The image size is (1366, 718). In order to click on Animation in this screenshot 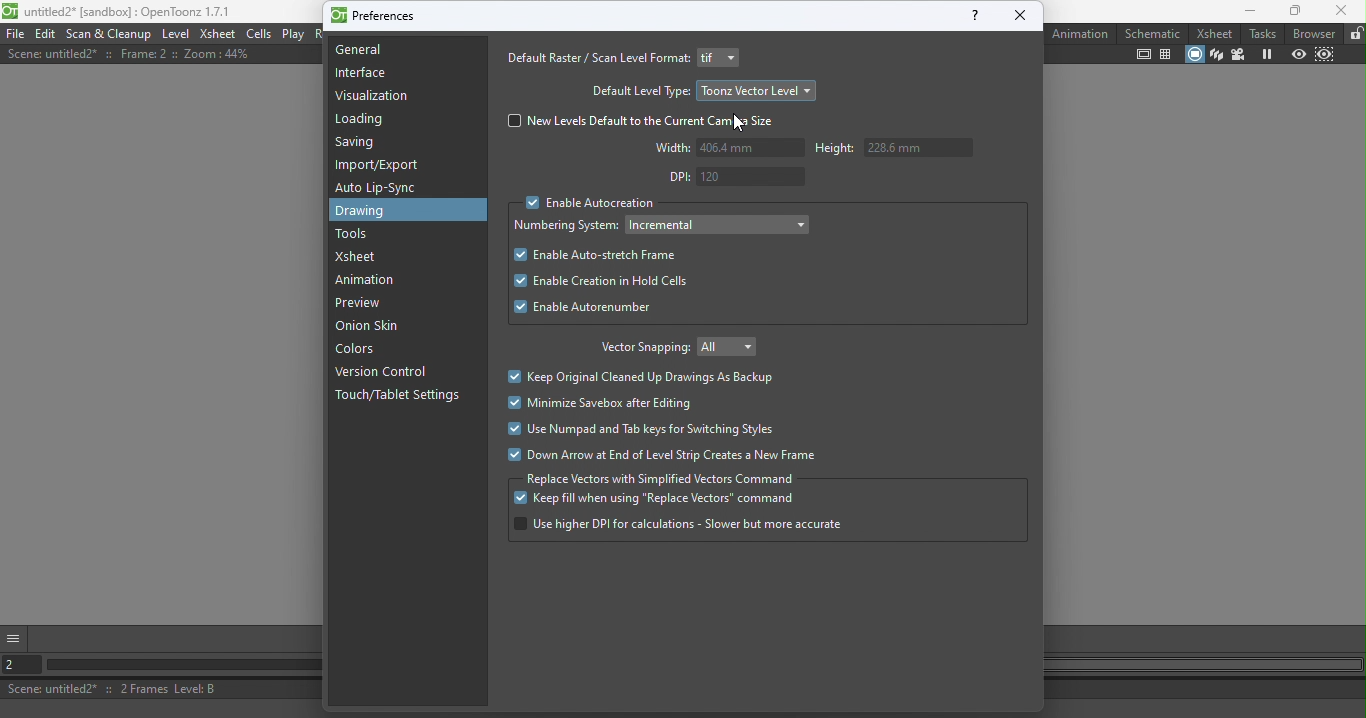, I will do `click(1081, 33)`.